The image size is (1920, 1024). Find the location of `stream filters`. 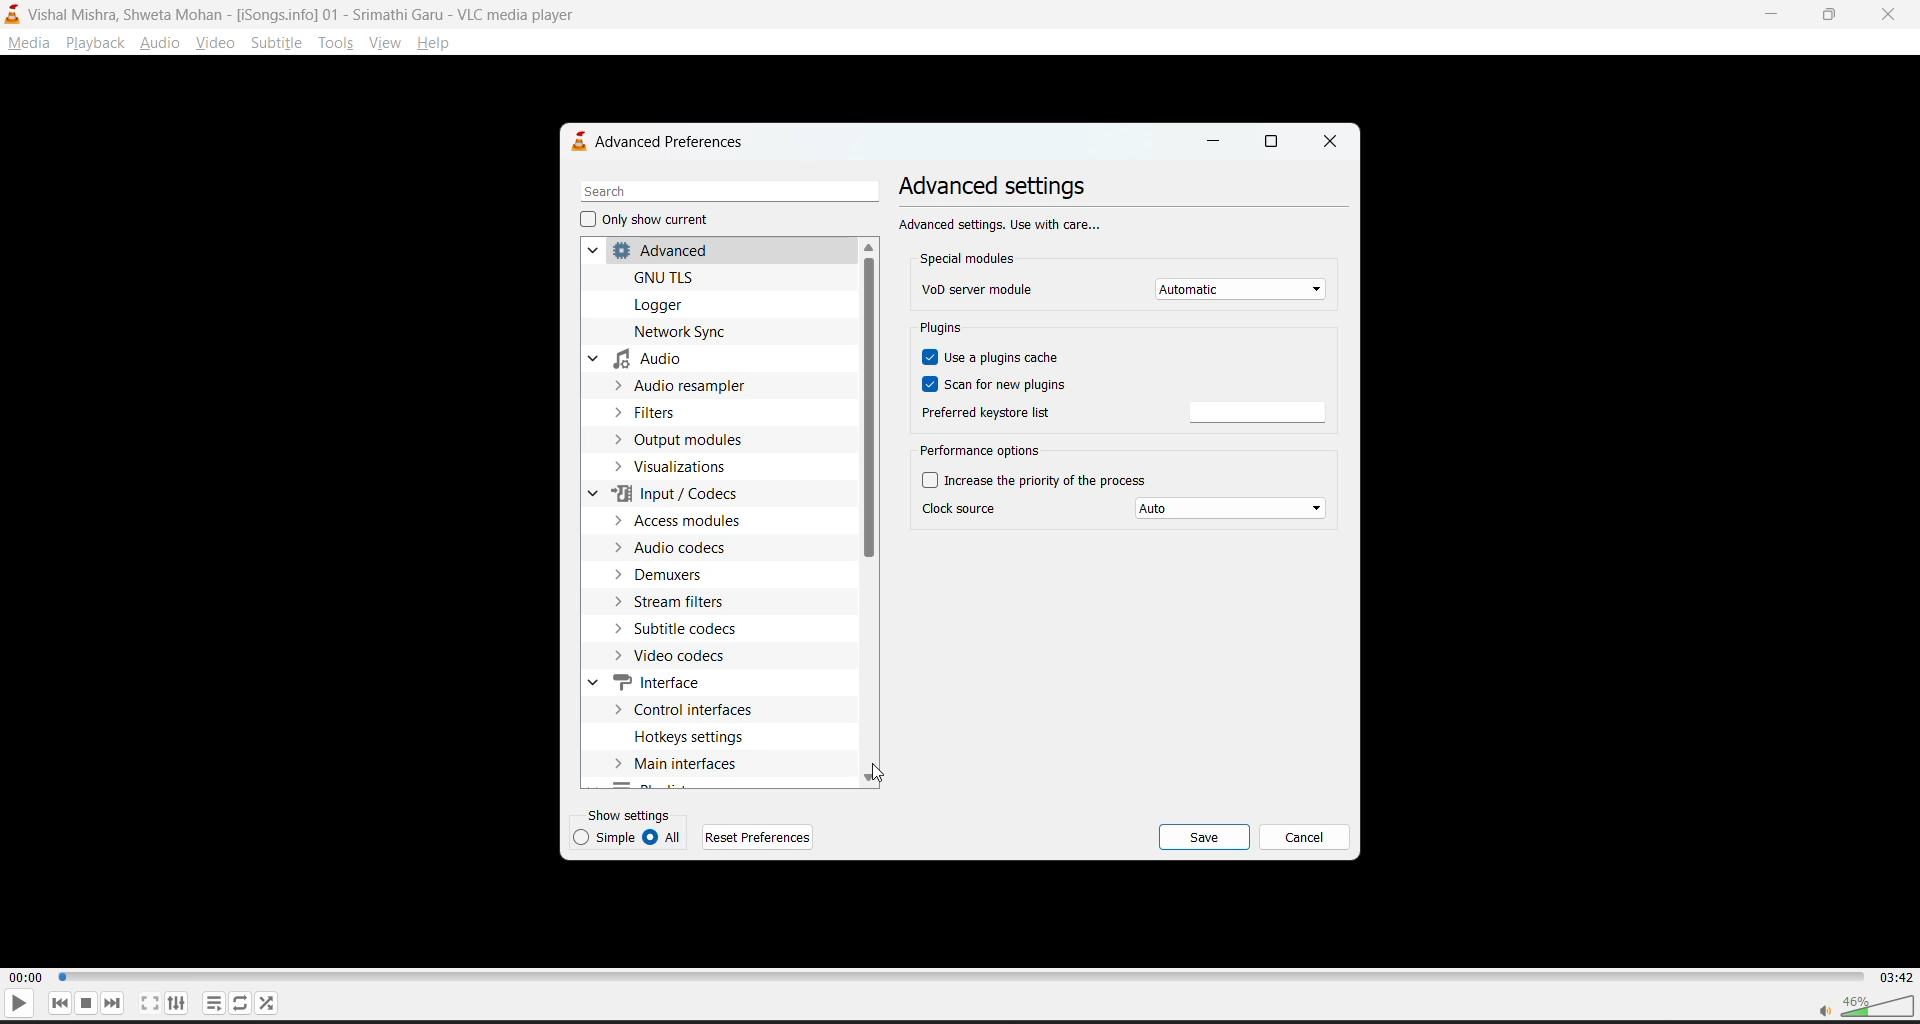

stream filters is located at coordinates (677, 605).